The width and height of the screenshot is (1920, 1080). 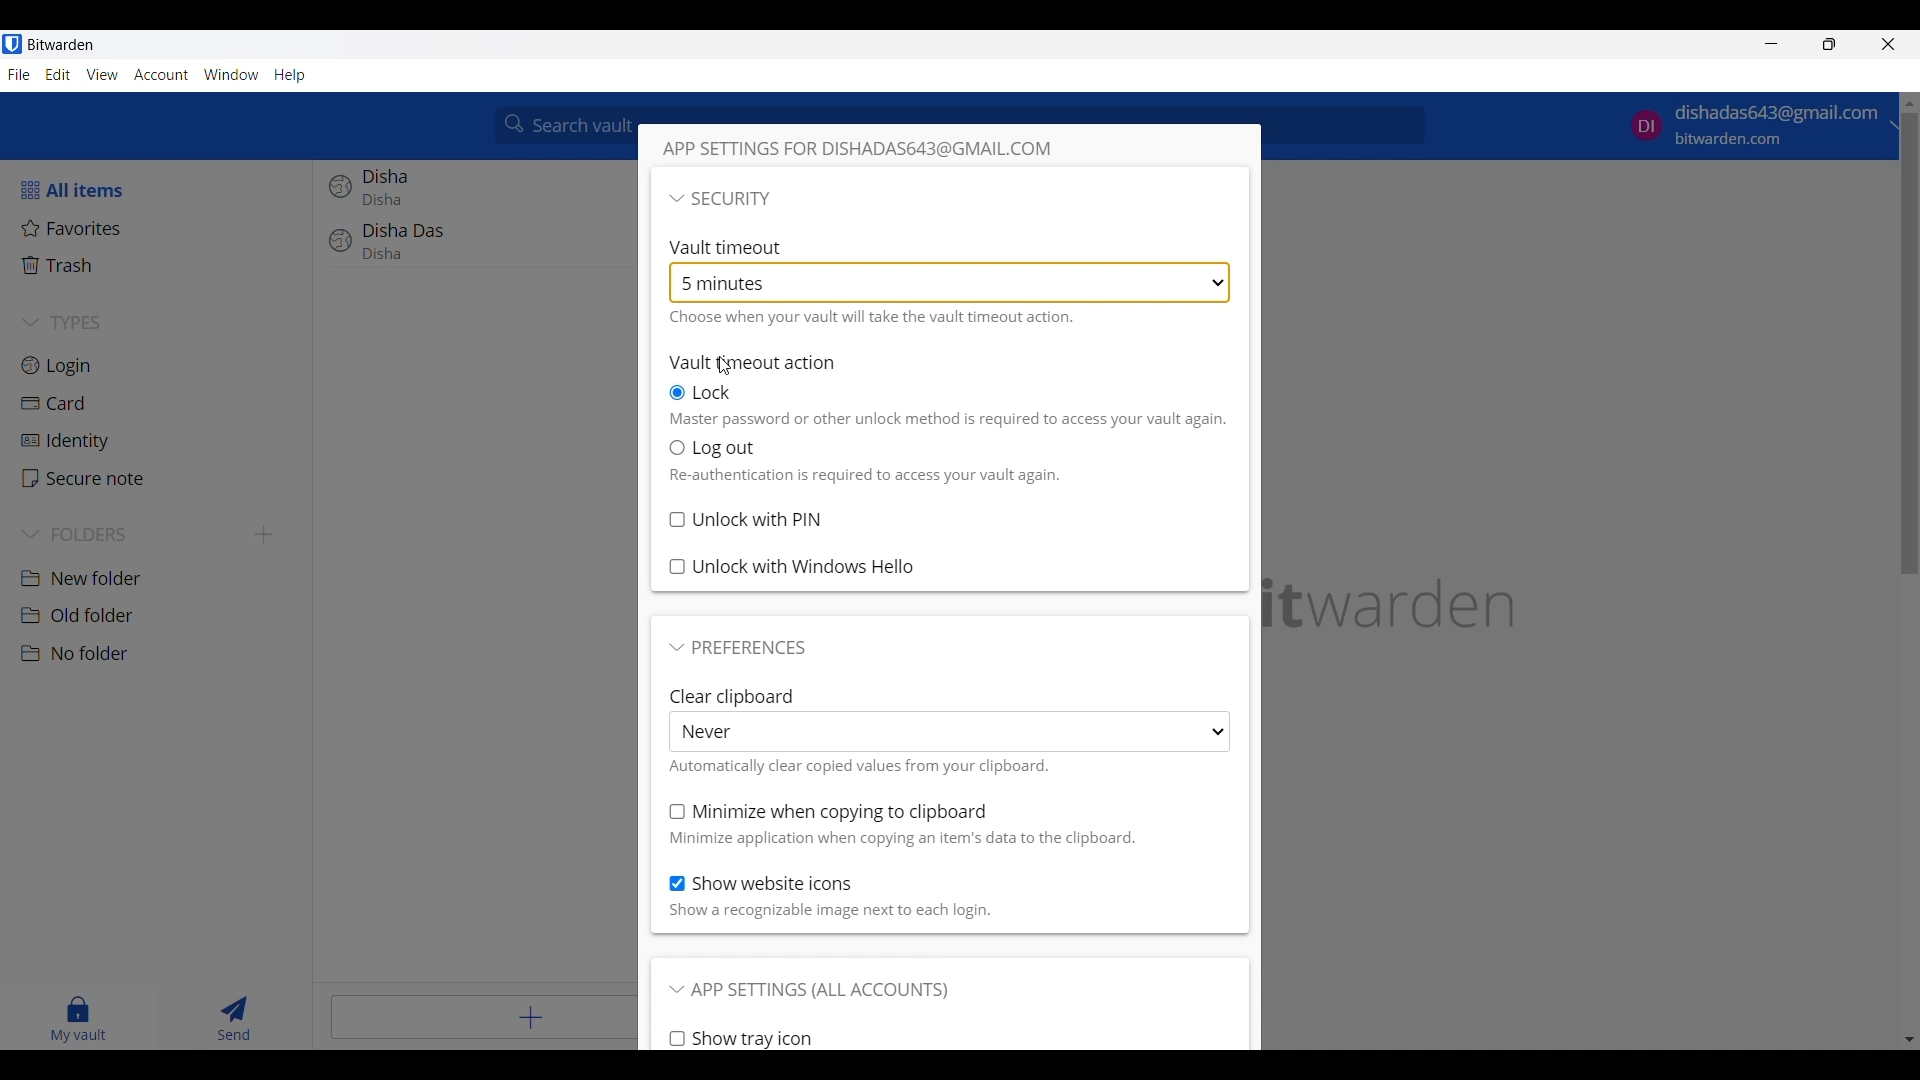 What do you see at coordinates (235, 1019) in the screenshot?
I see `Send` at bounding box center [235, 1019].